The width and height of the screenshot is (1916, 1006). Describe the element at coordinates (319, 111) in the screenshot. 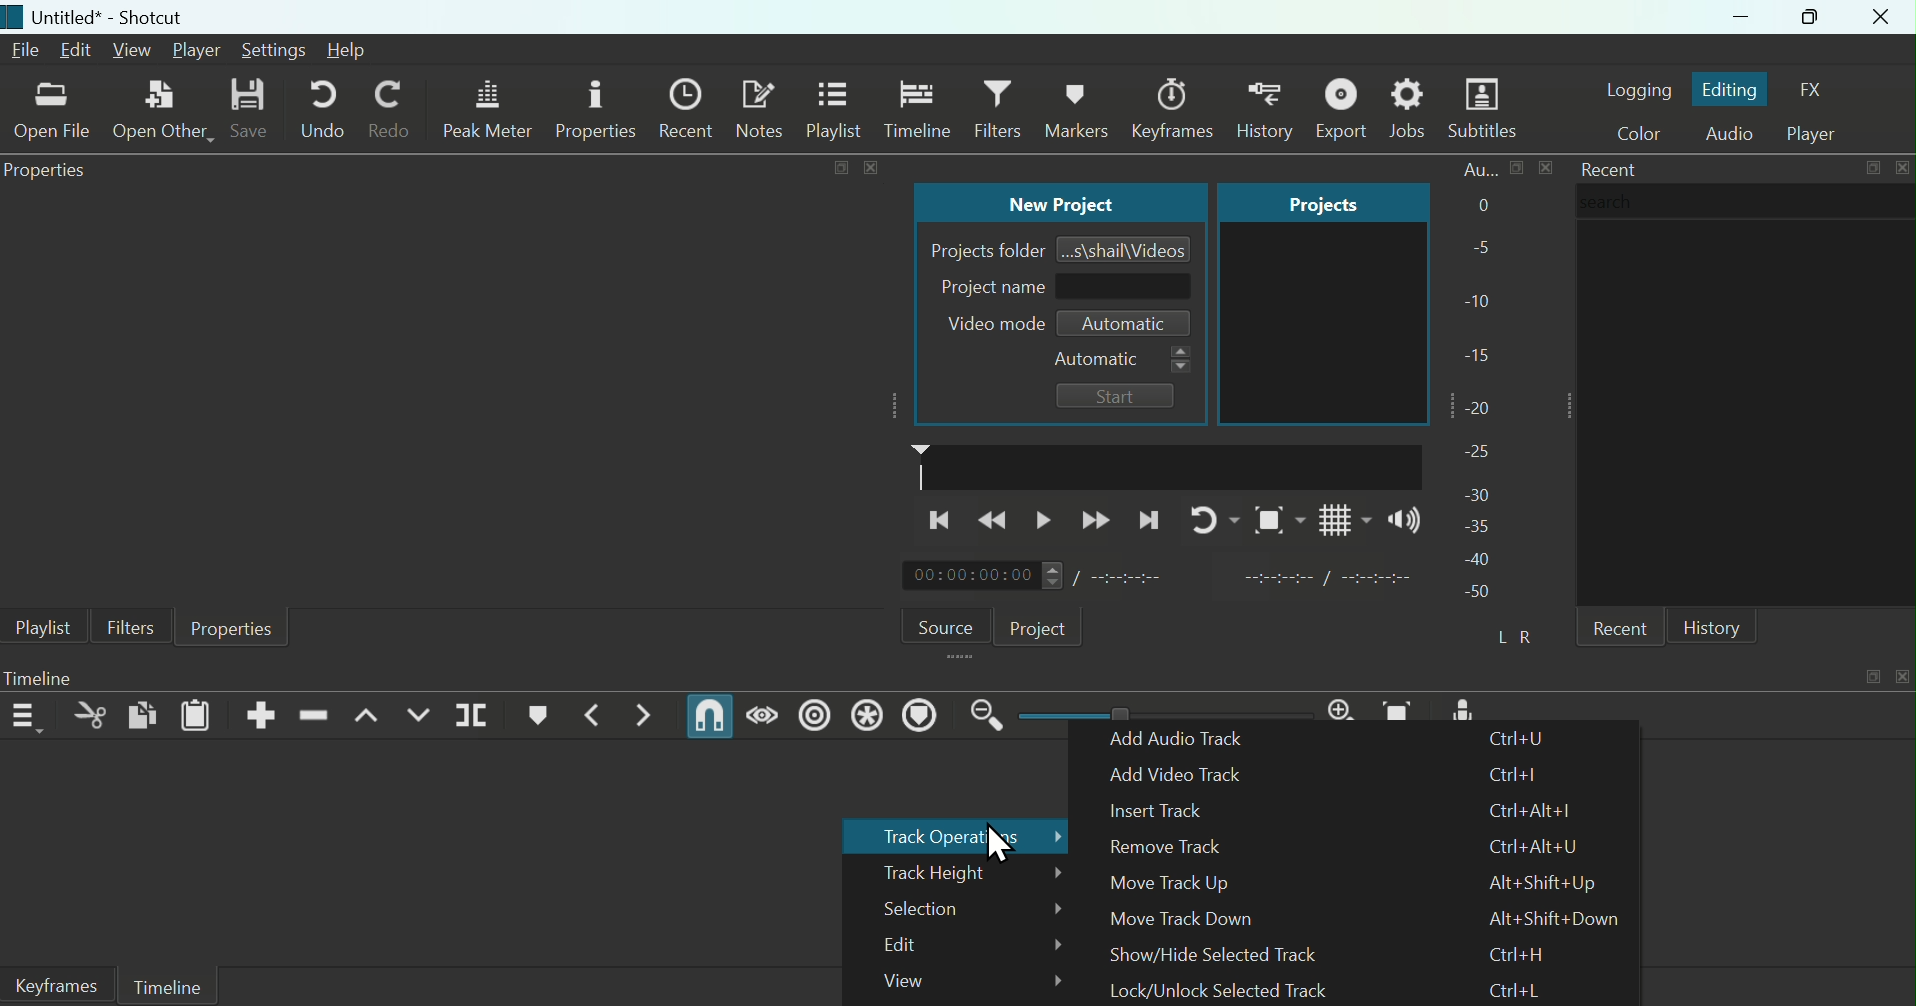

I see `Undo` at that location.